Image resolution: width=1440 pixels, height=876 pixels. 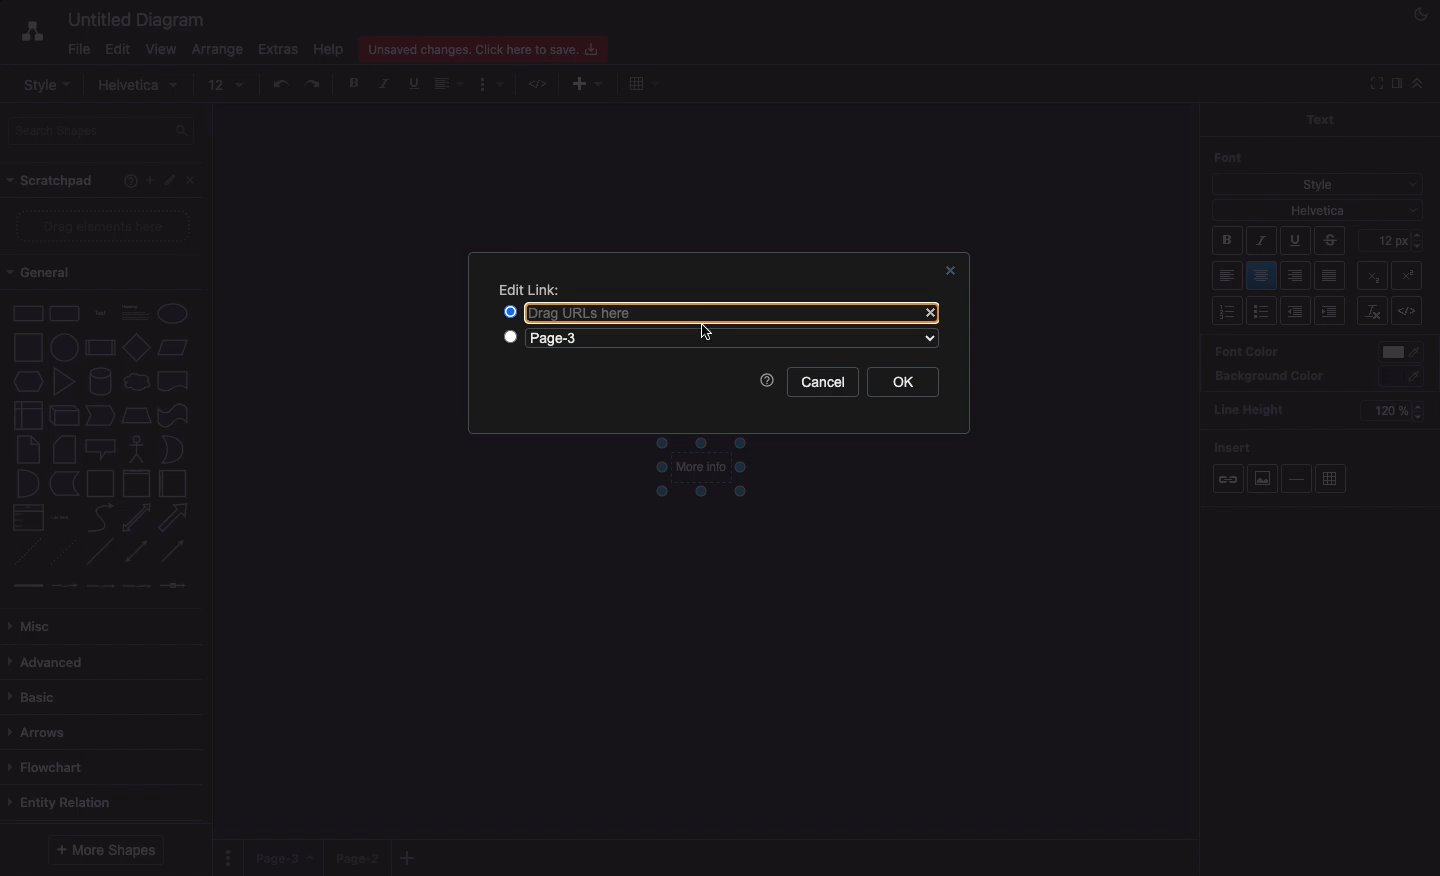 What do you see at coordinates (136, 484) in the screenshot?
I see `vertical container` at bounding box center [136, 484].